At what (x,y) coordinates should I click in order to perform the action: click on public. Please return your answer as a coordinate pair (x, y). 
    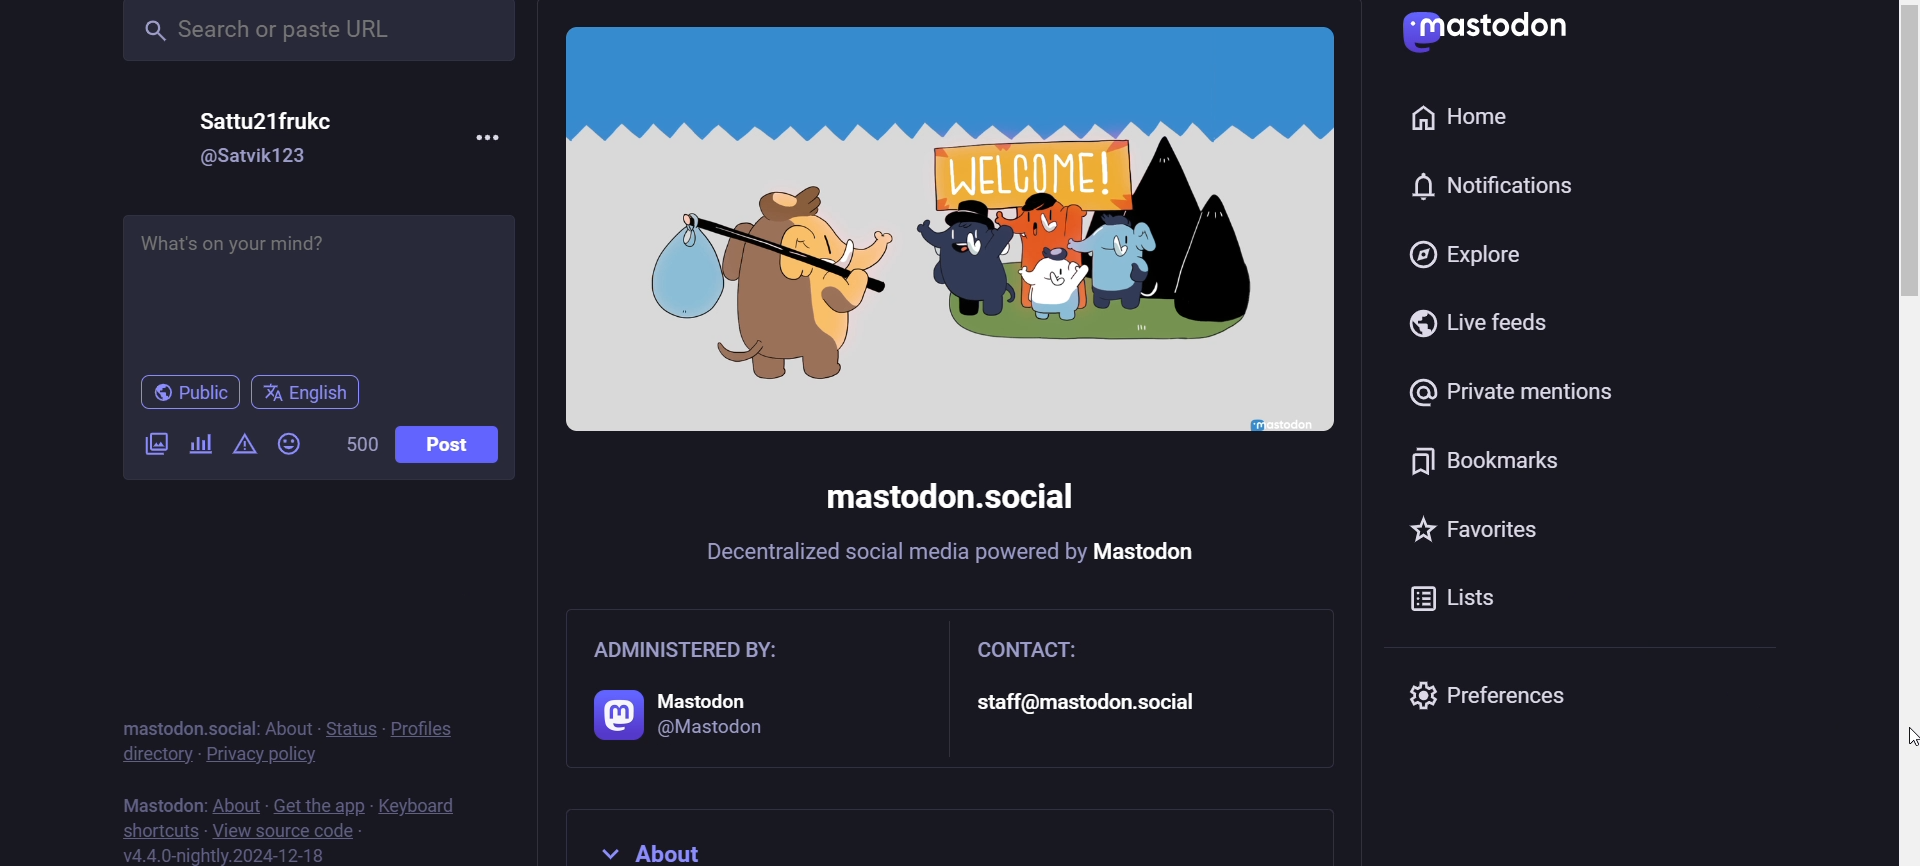
    Looking at the image, I should click on (181, 392).